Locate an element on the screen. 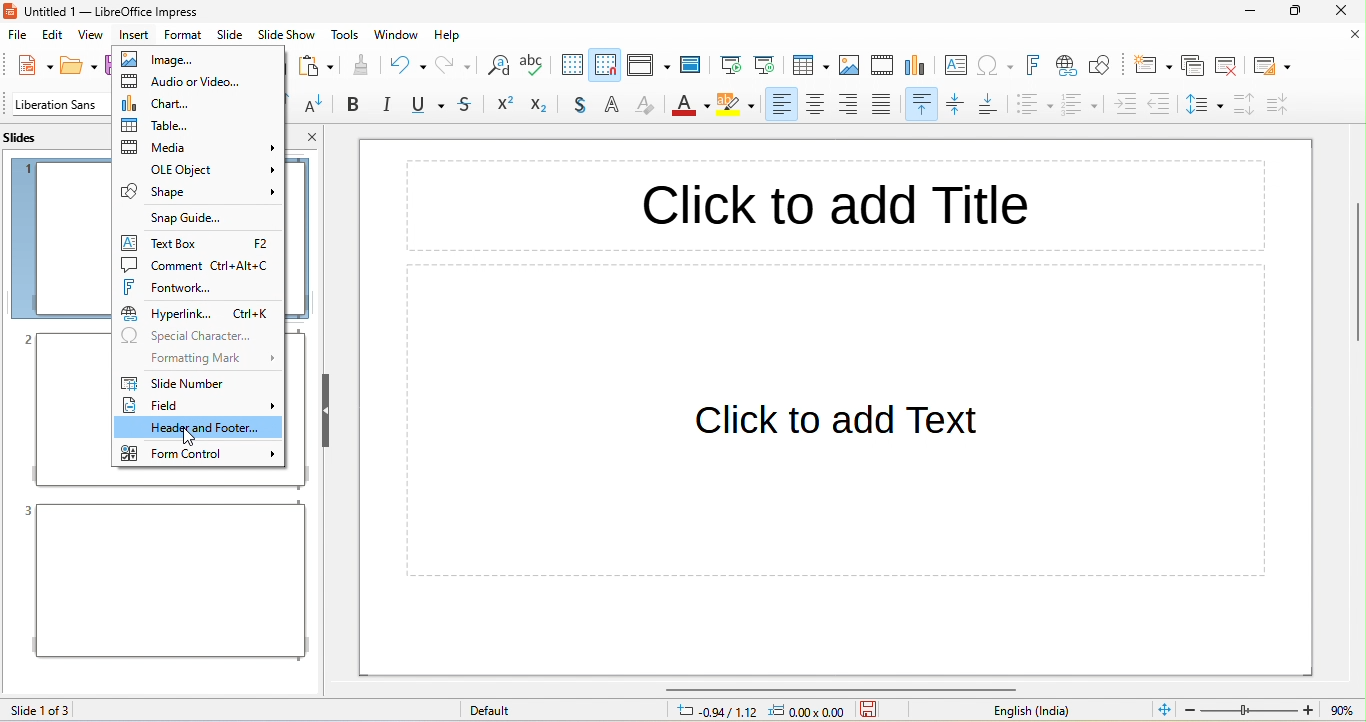  redo is located at coordinates (455, 65).